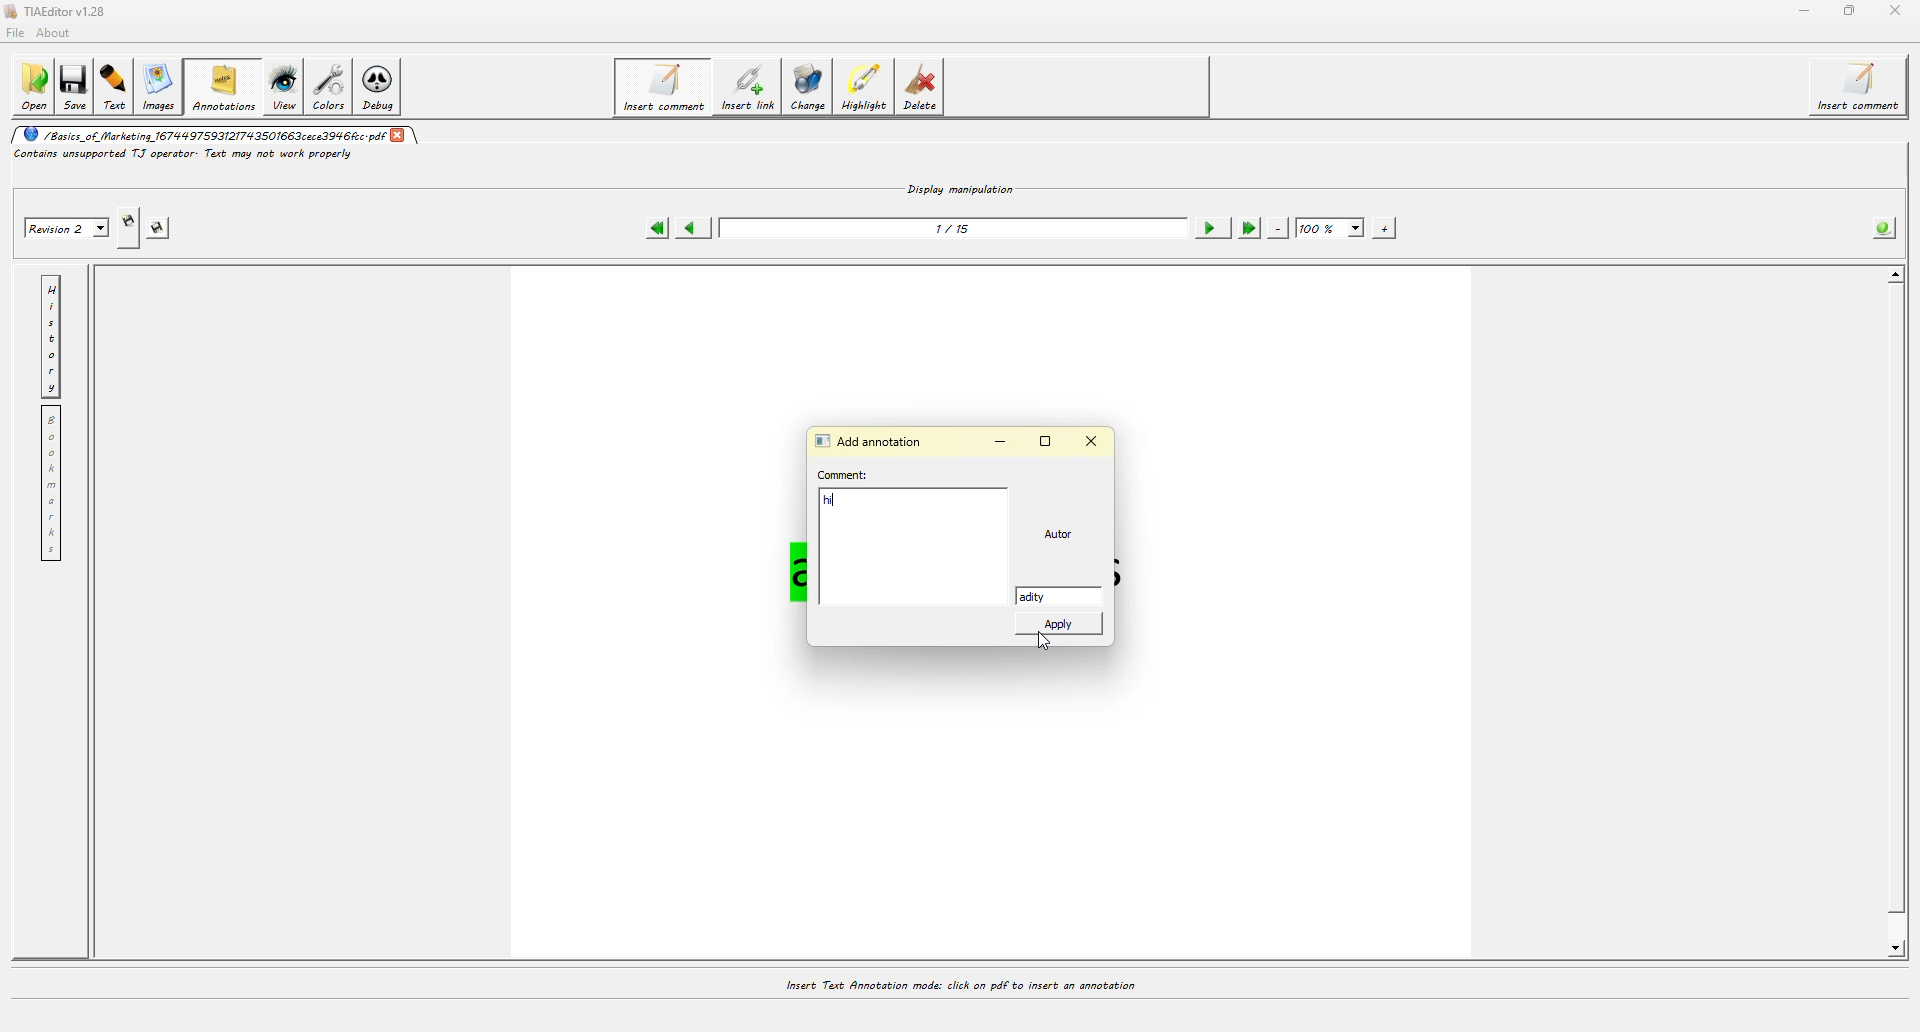 This screenshot has height=1032, width=1920. Describe the element at coordinates (1278, 228) in the screenshot. I see `zoom out` at that location.